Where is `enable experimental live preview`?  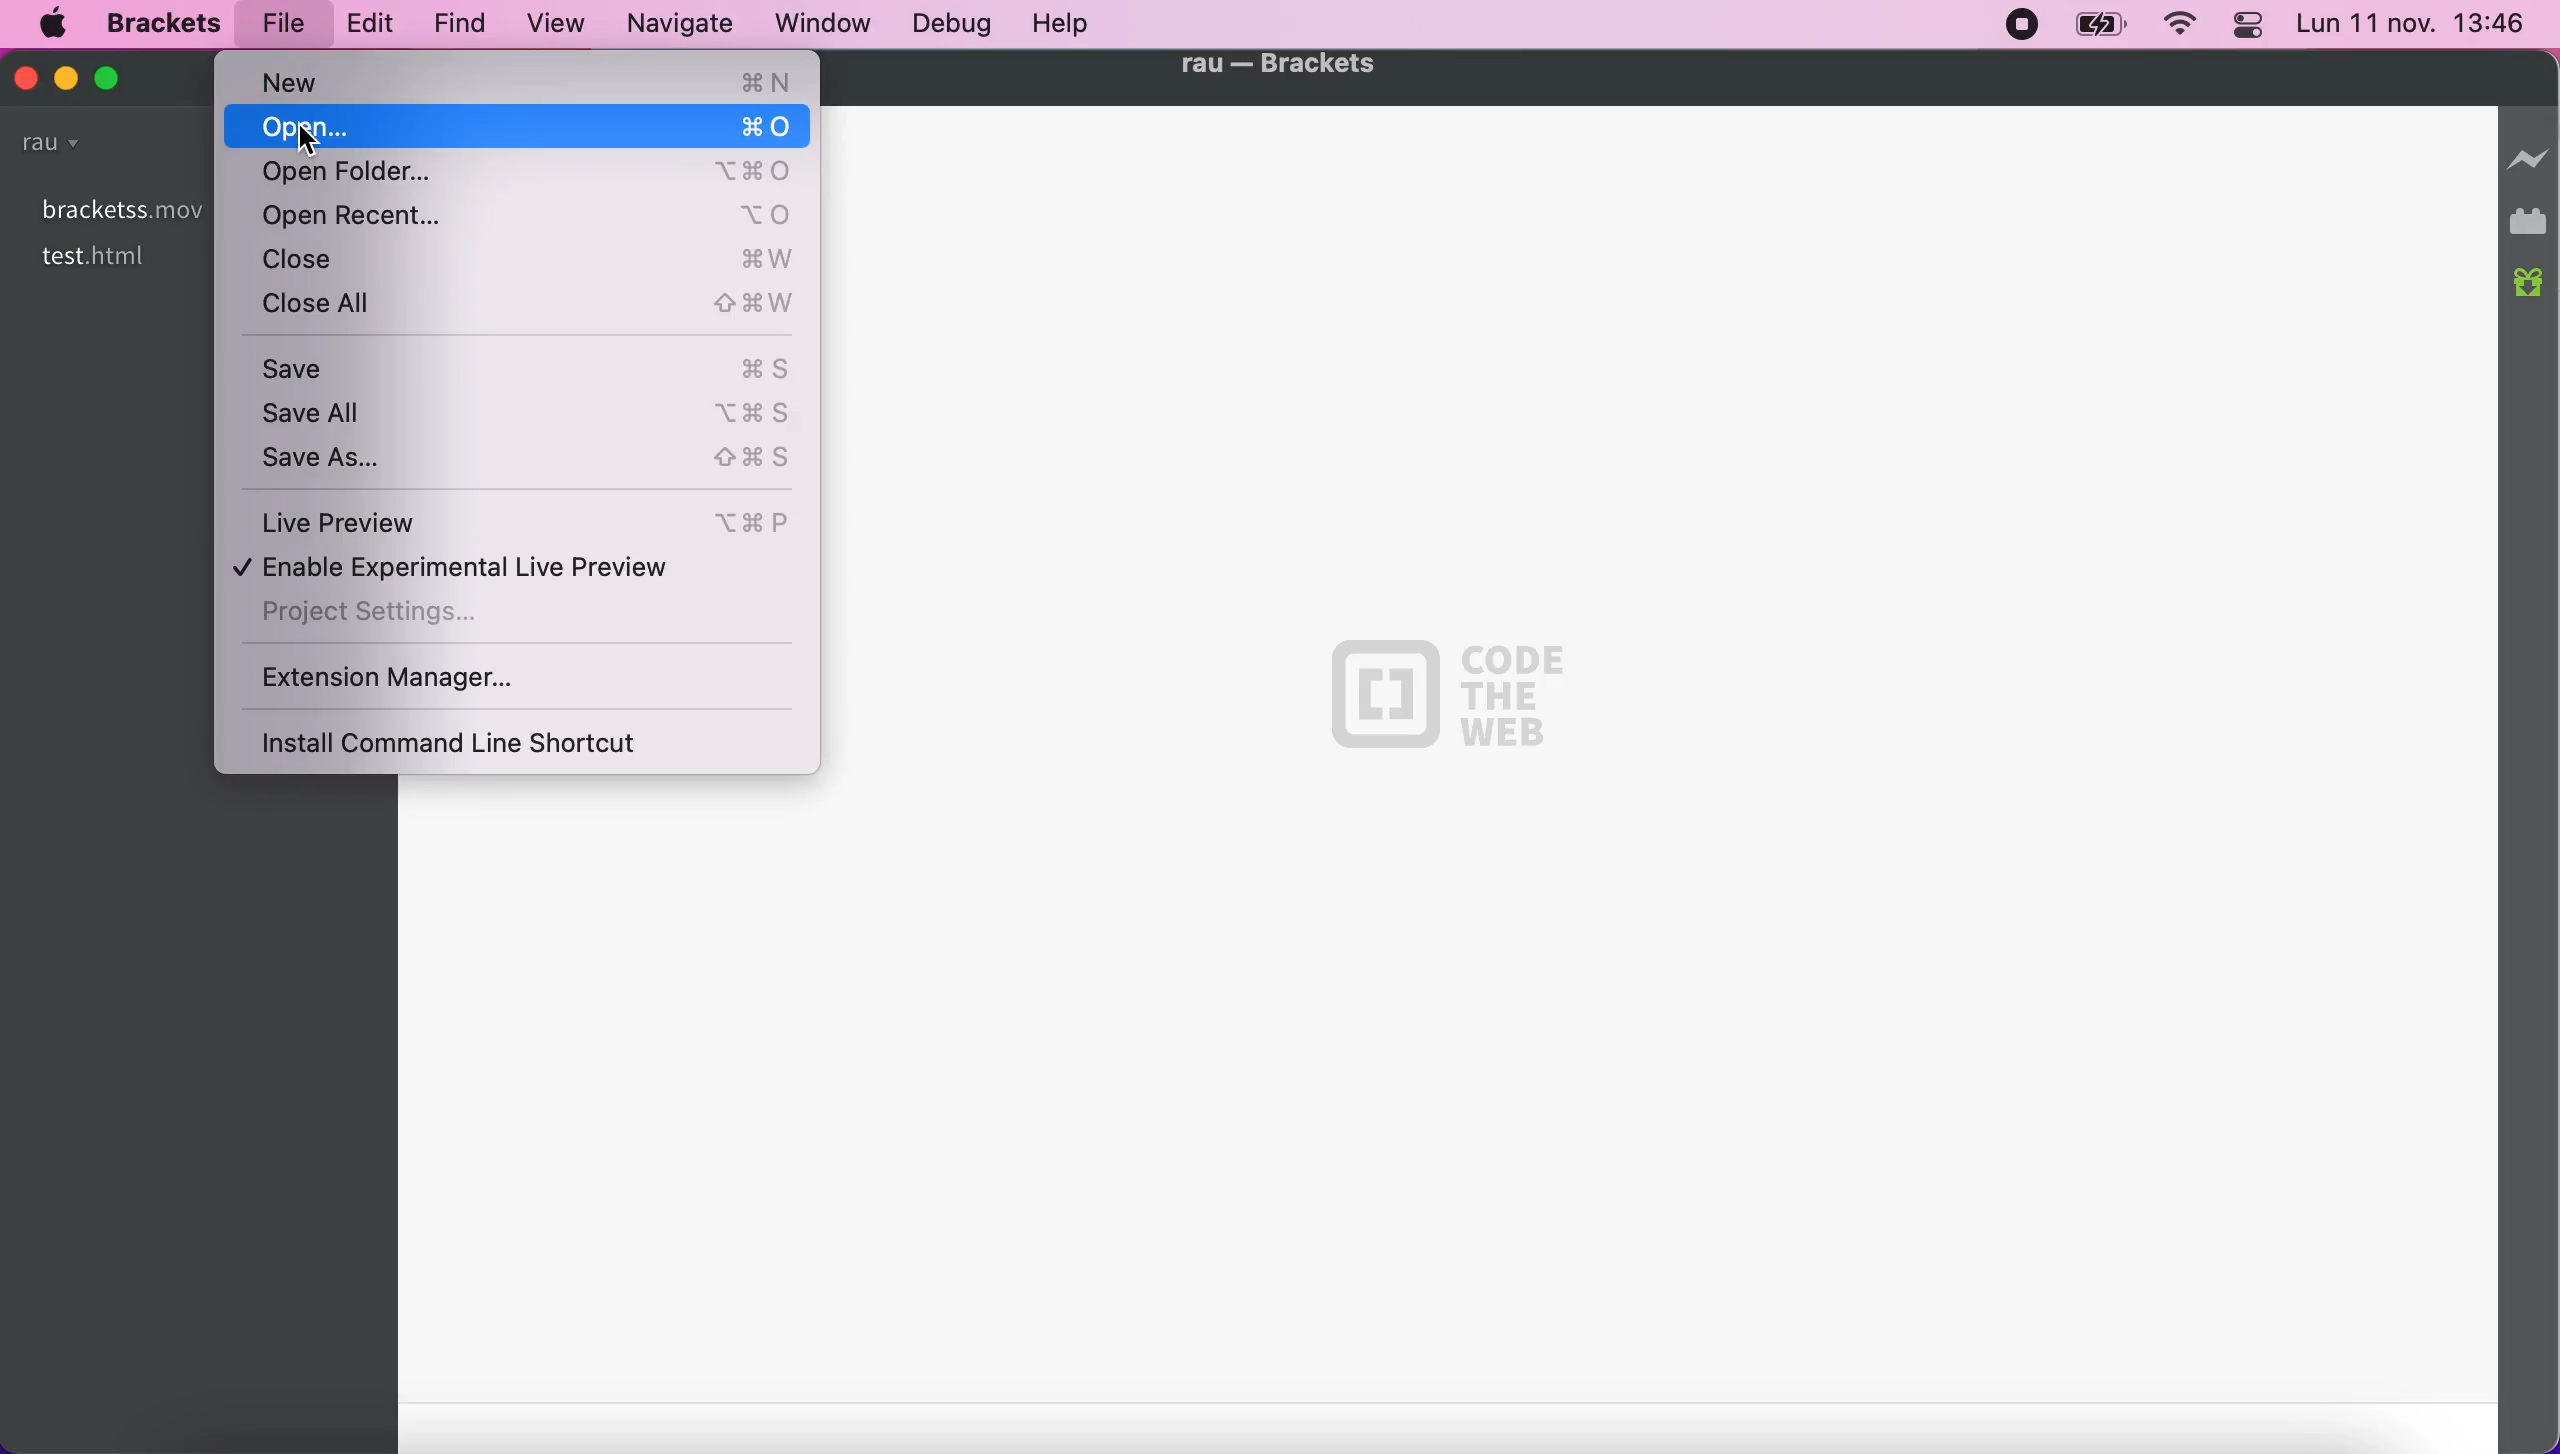
enable experimental live preview is located at coordinates (506, 571).